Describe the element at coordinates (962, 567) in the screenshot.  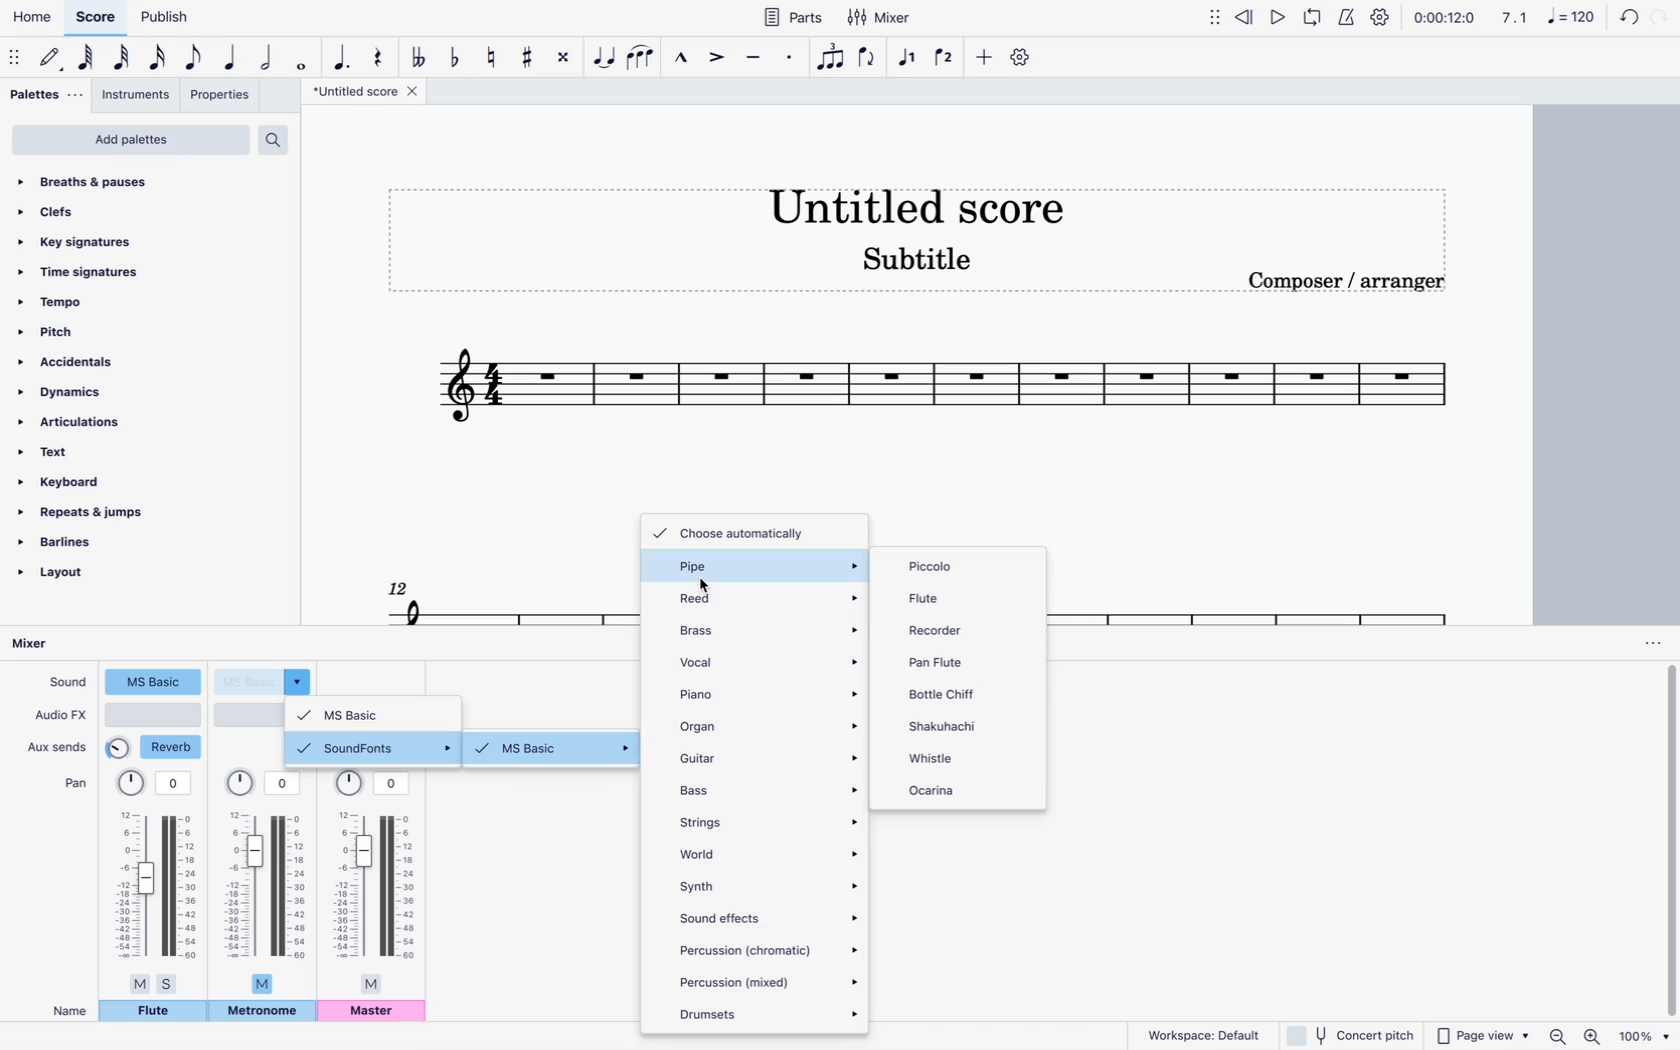
I see `piccolo` at that location.